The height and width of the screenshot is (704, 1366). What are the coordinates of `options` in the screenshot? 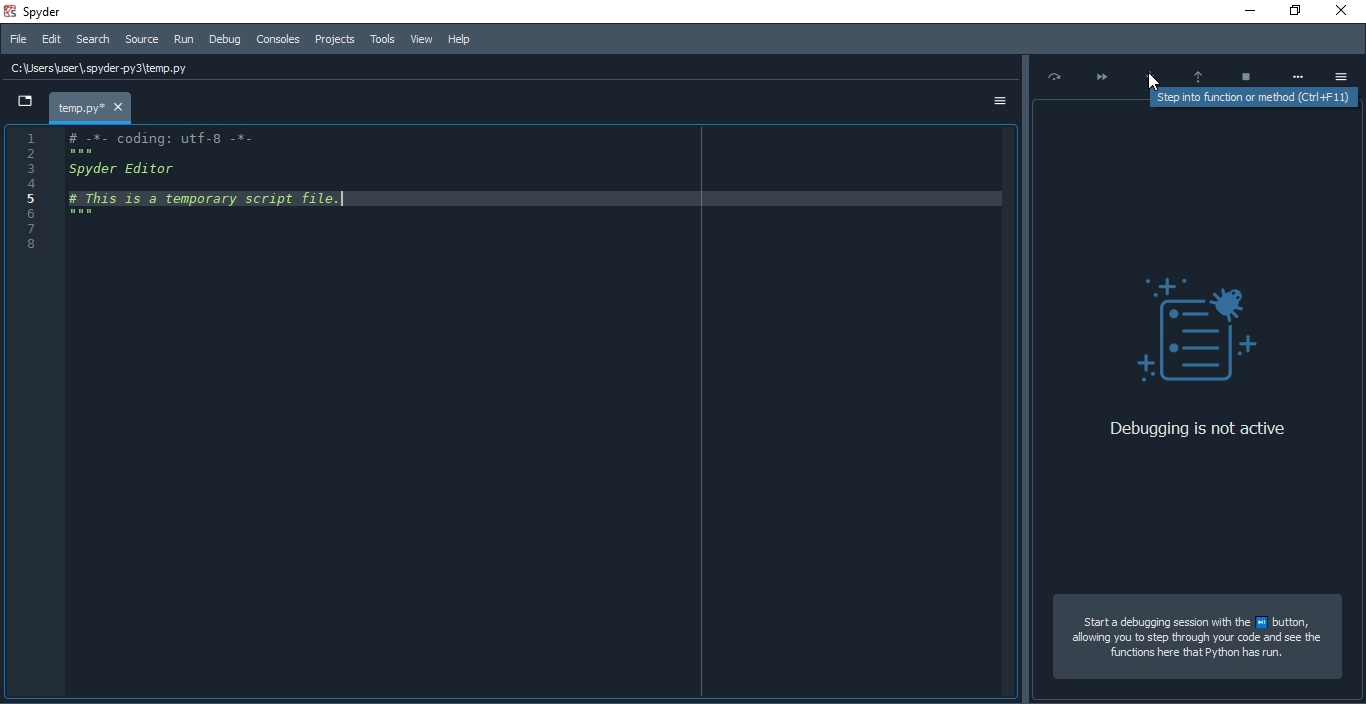 It's located at (996, 103).